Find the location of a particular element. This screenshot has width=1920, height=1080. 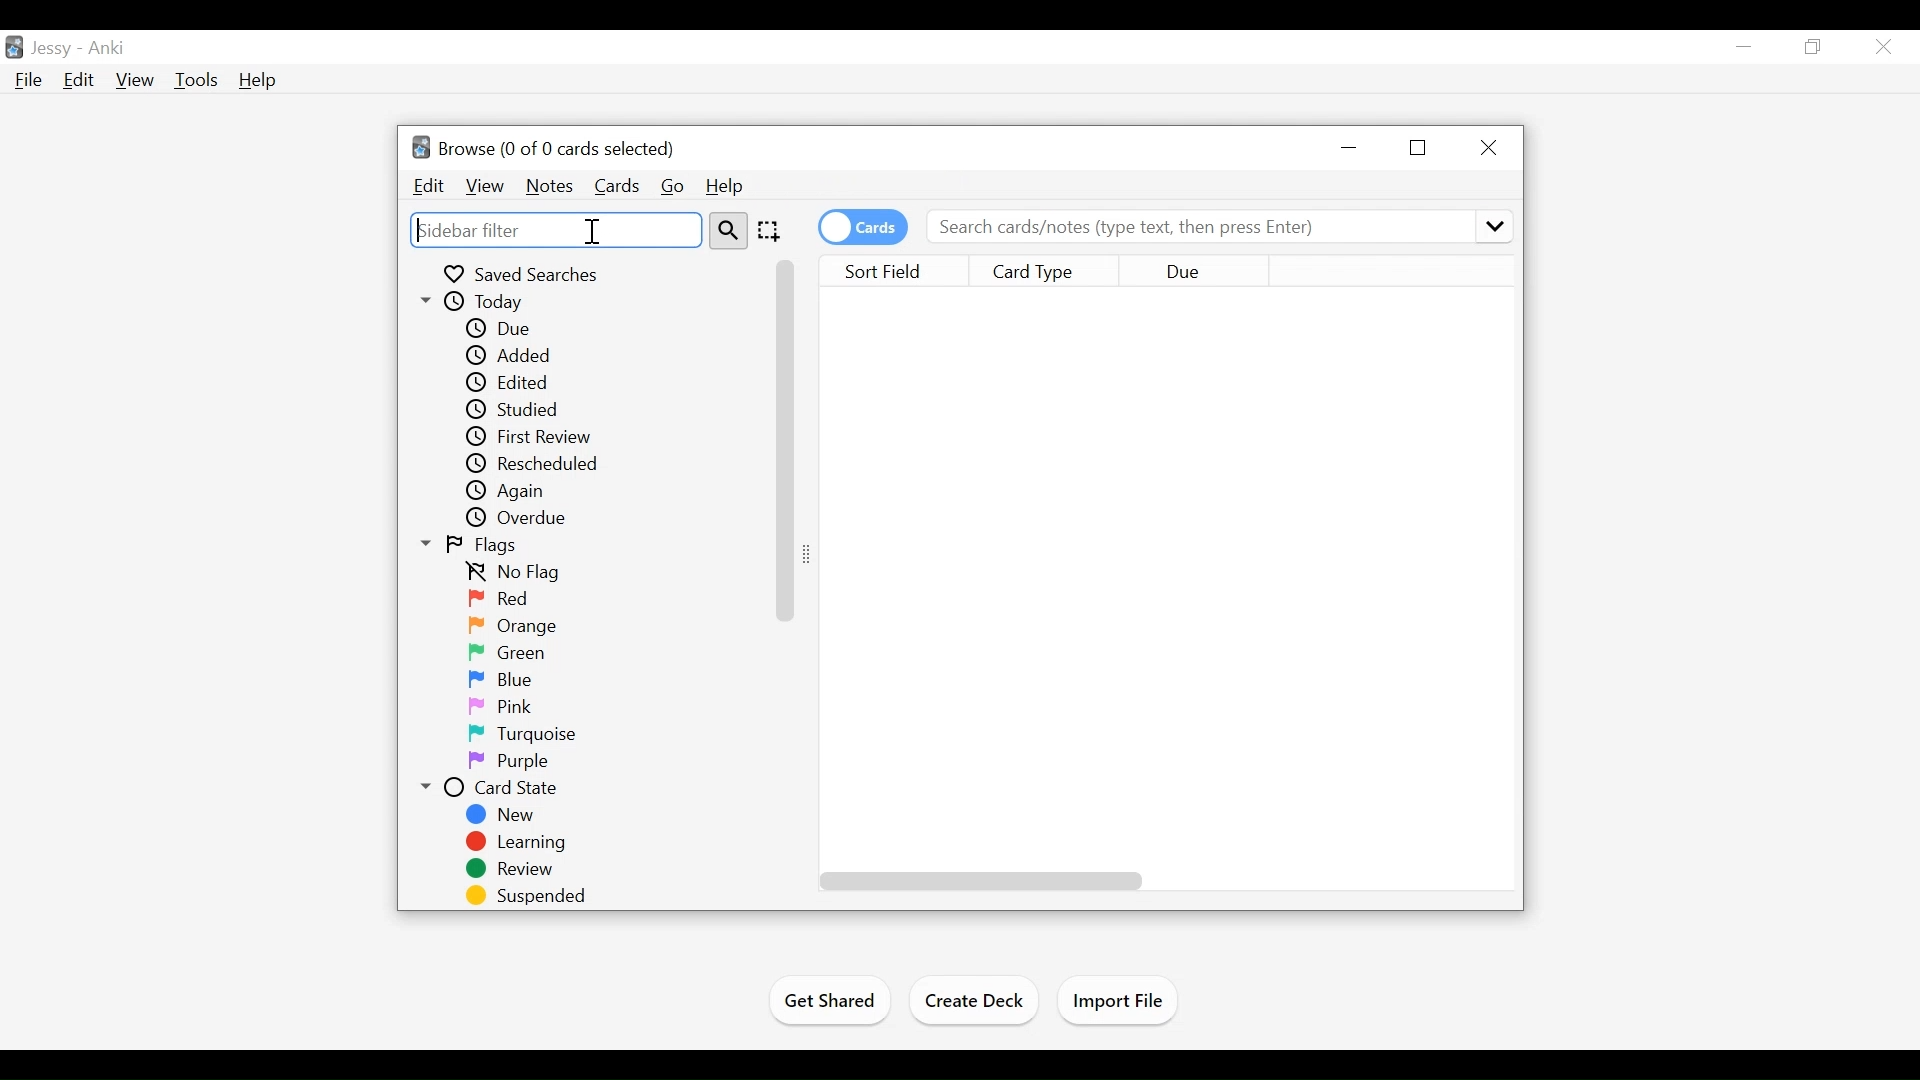

Review is located at coordinates (511, 870).